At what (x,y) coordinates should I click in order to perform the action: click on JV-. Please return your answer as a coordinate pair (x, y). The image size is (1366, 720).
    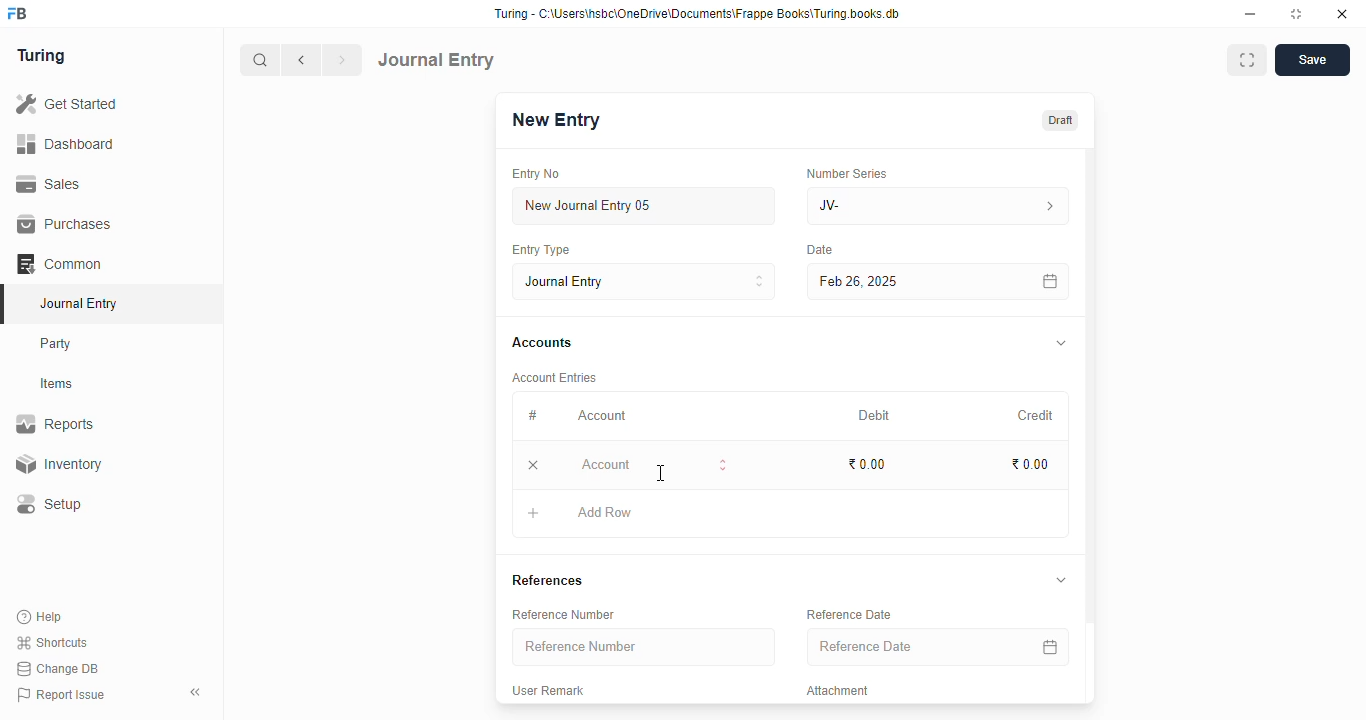
    Looking at the image, I should click on (939, 206).